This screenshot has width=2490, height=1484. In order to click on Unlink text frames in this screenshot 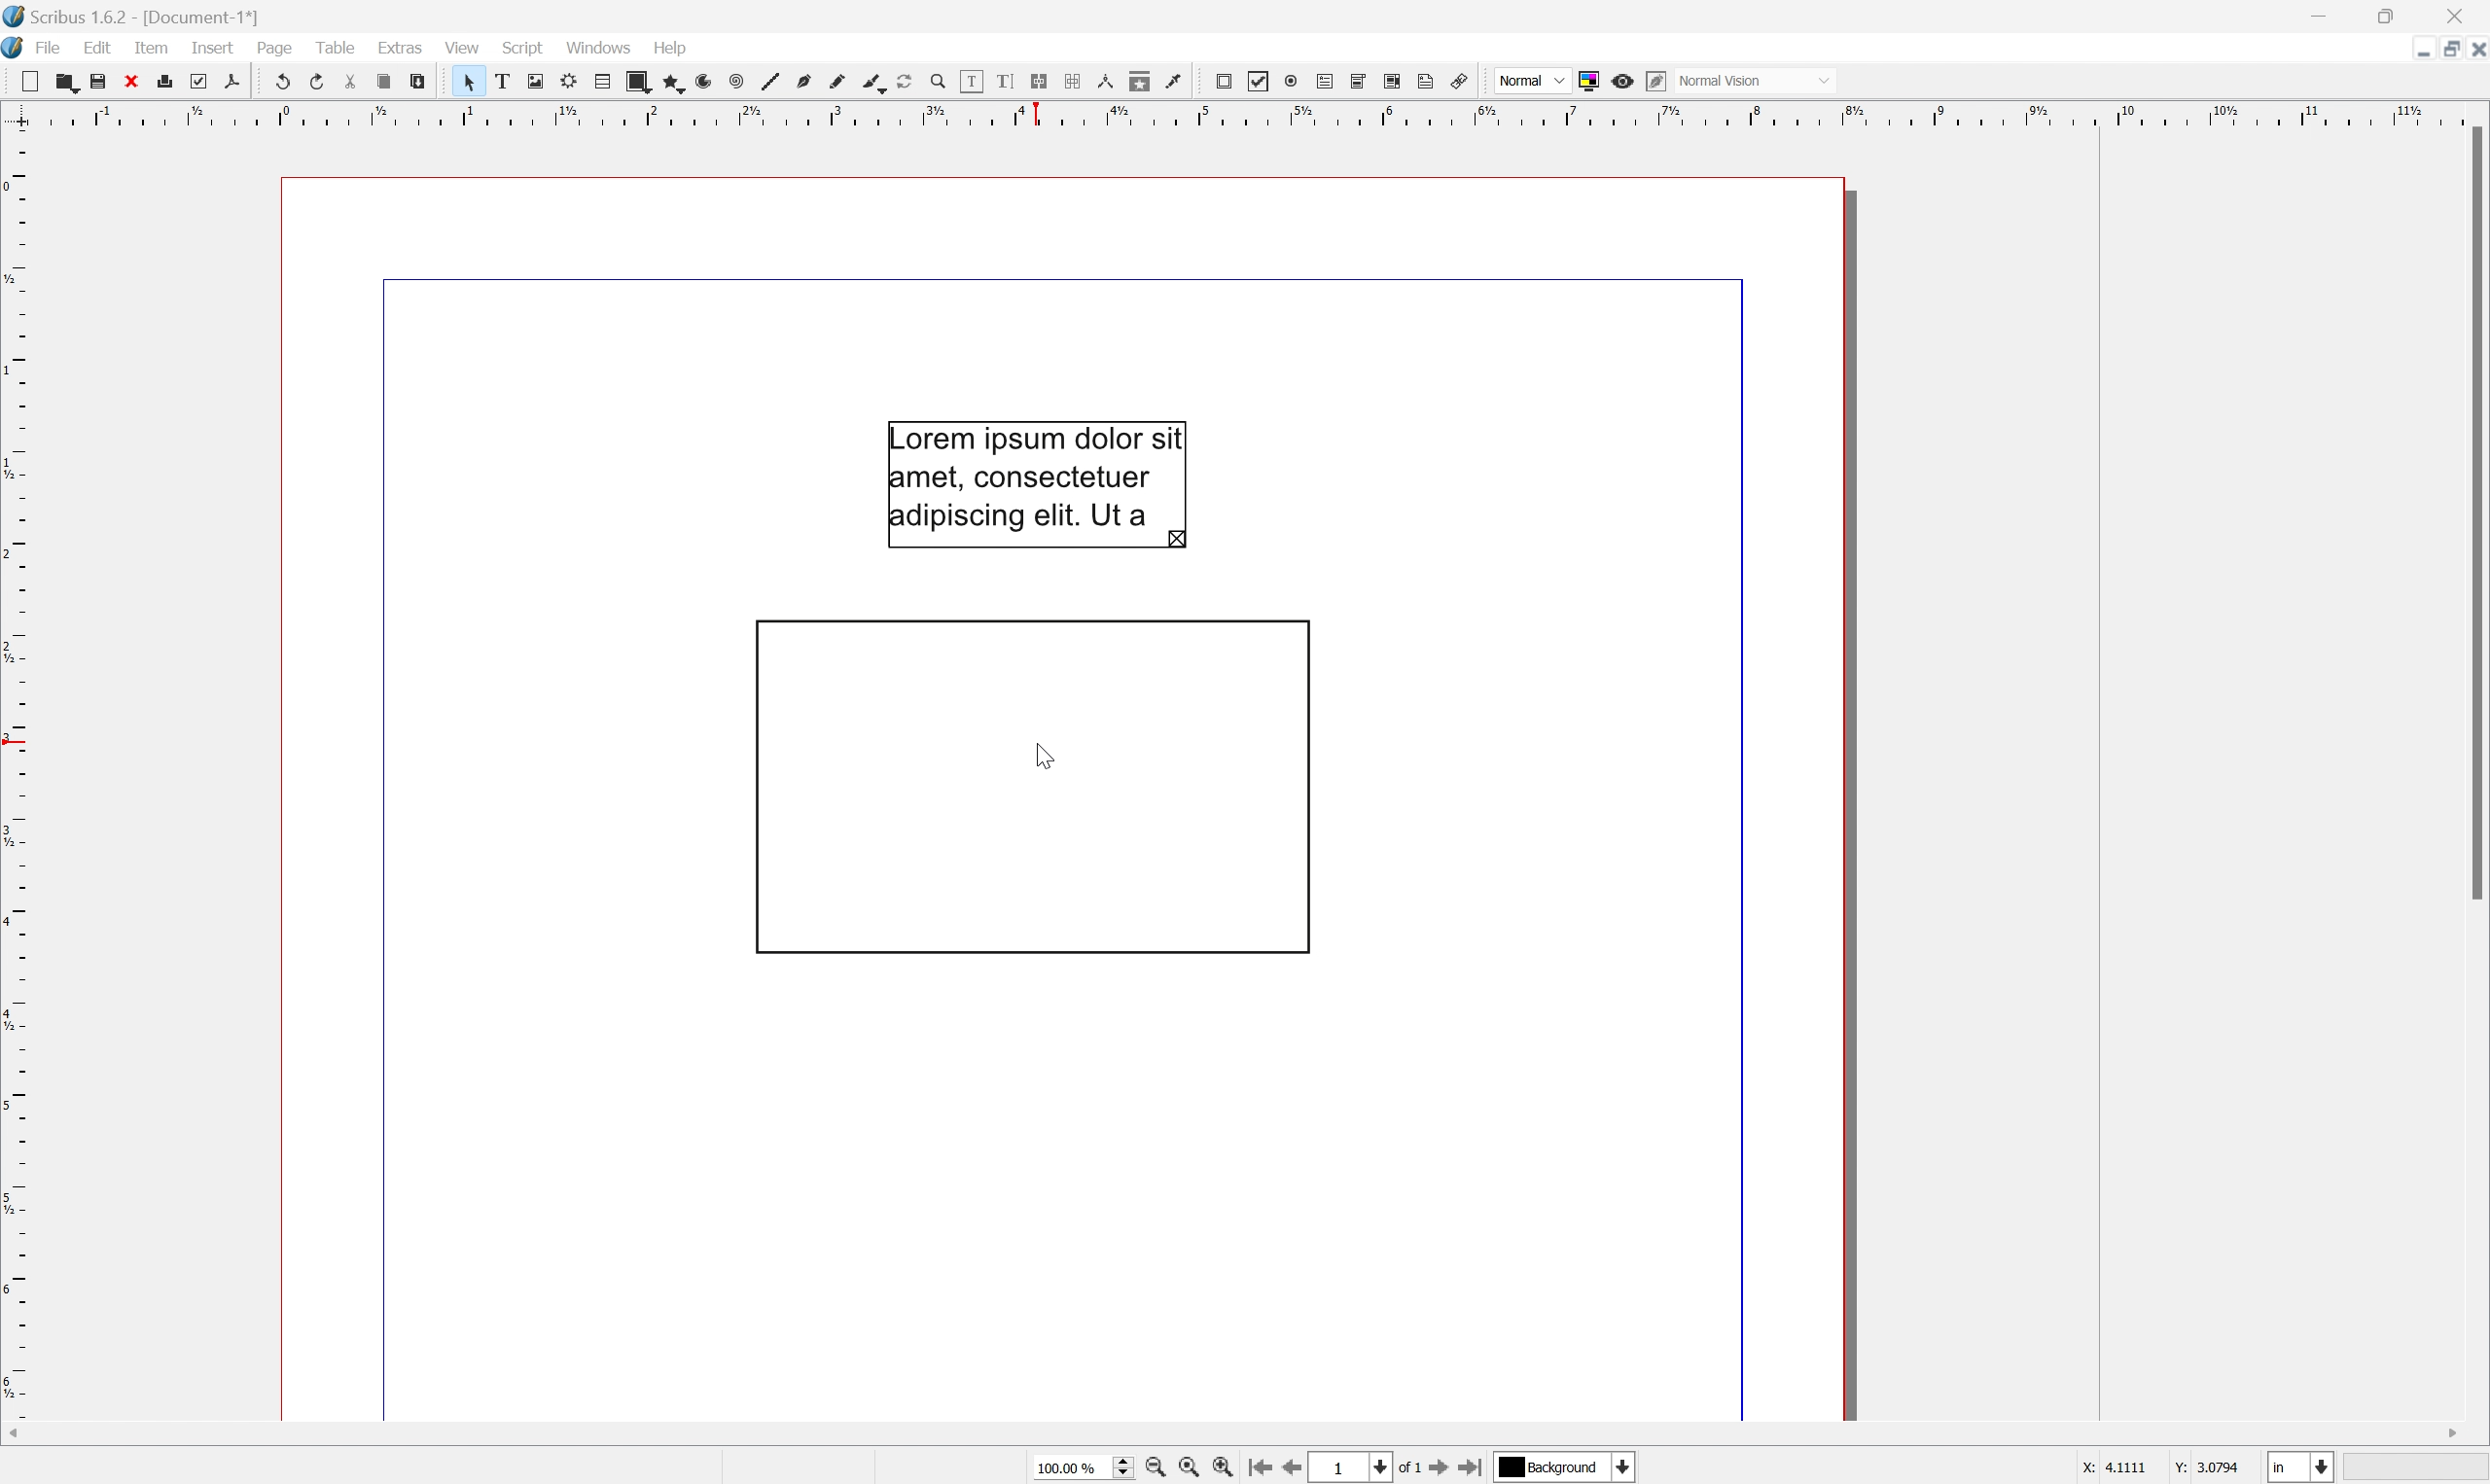, I will do `click(1072, 80)`.